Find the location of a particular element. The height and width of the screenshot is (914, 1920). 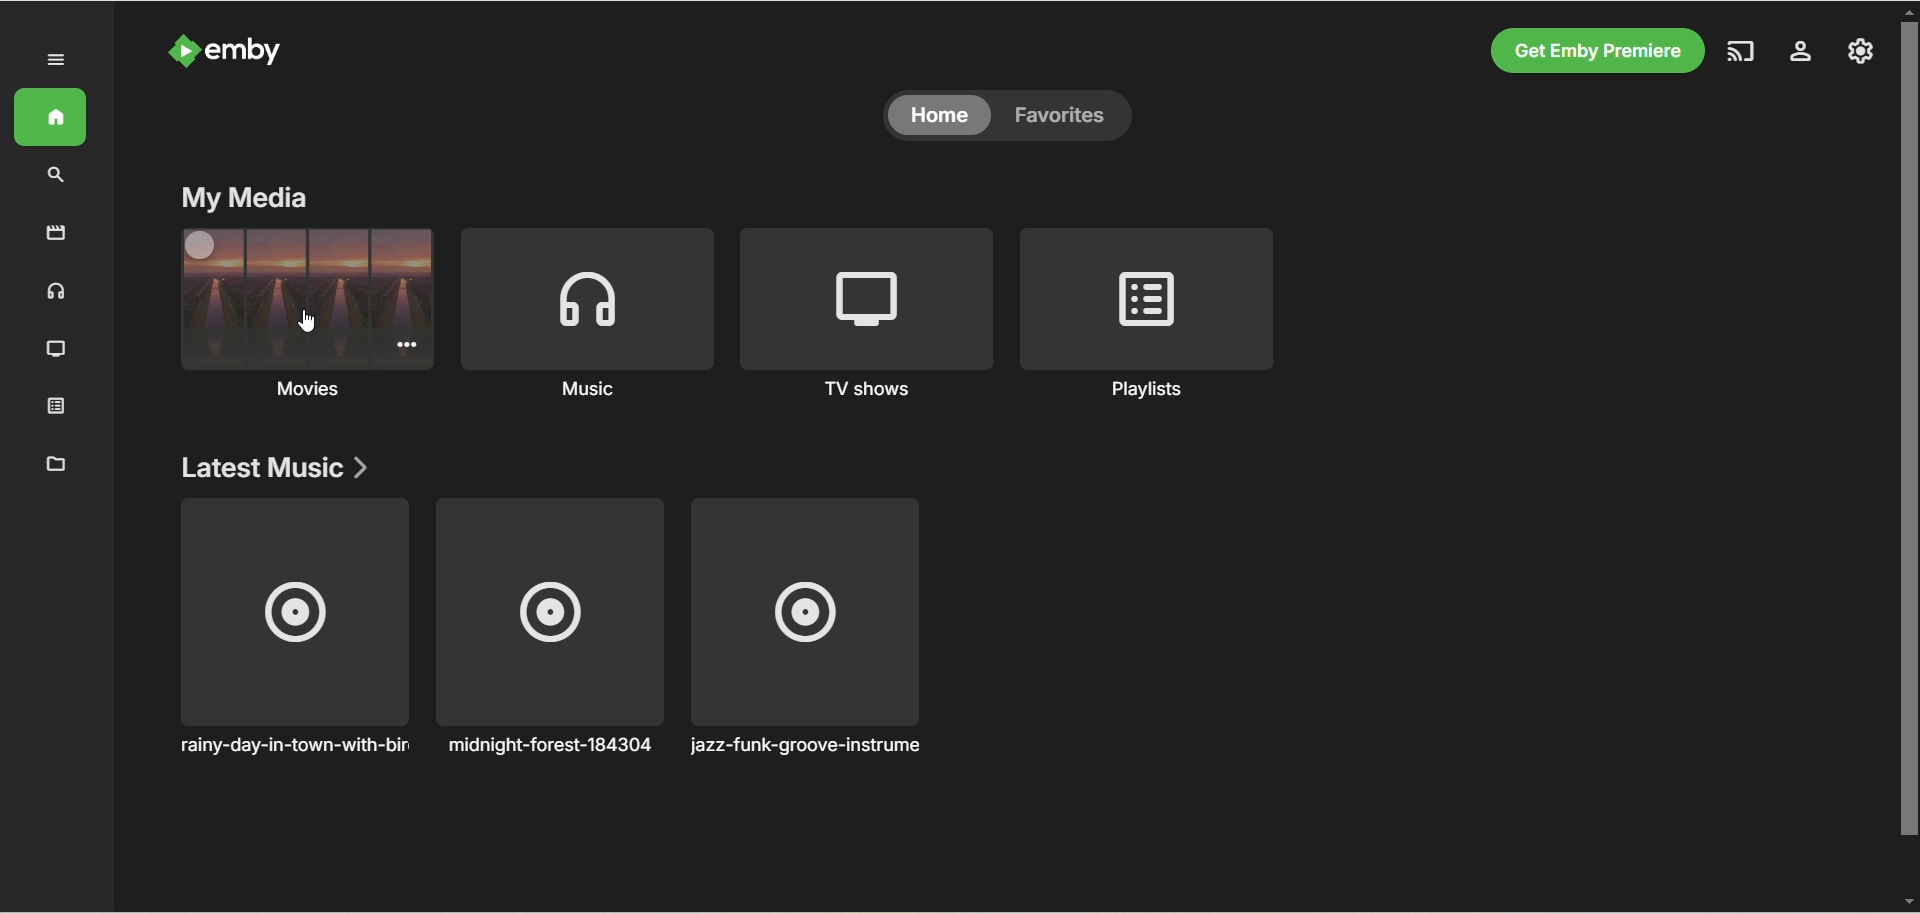

Expand is located at coordinates (57, 61).